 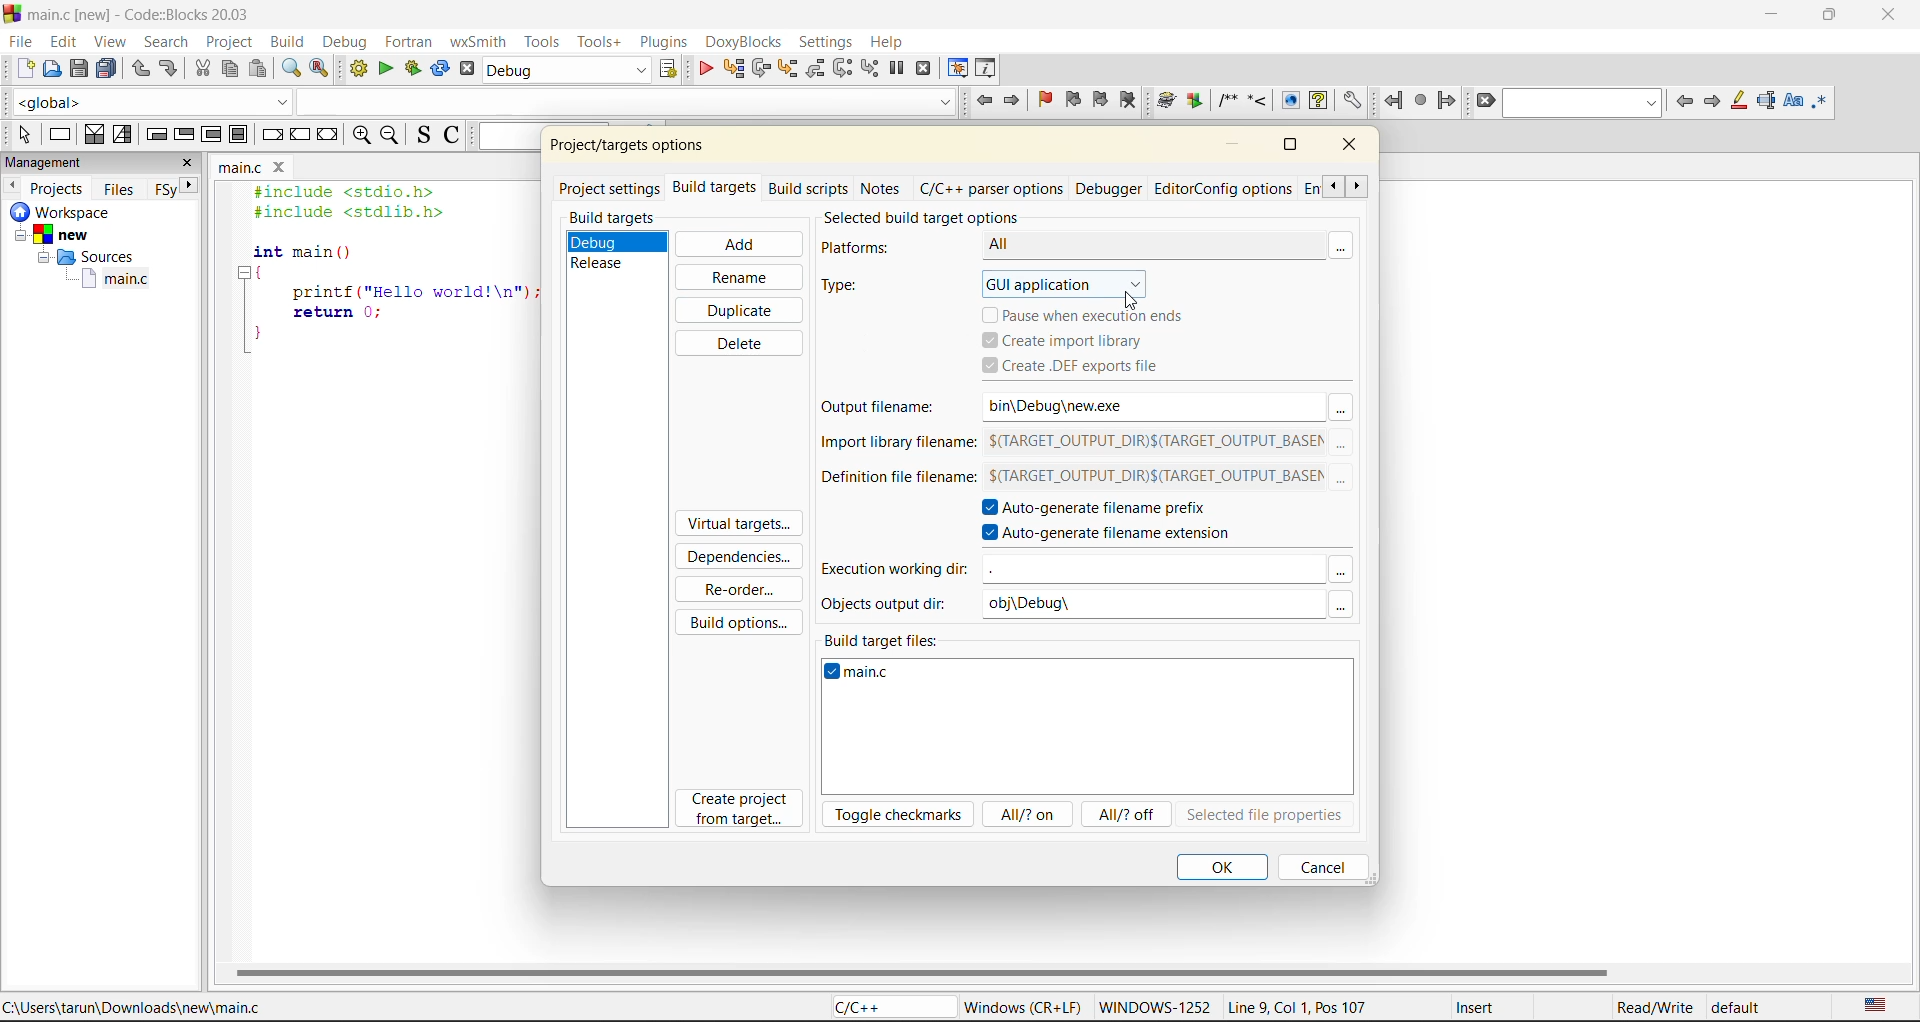 I want to click on management, so click(x=47, y=162).